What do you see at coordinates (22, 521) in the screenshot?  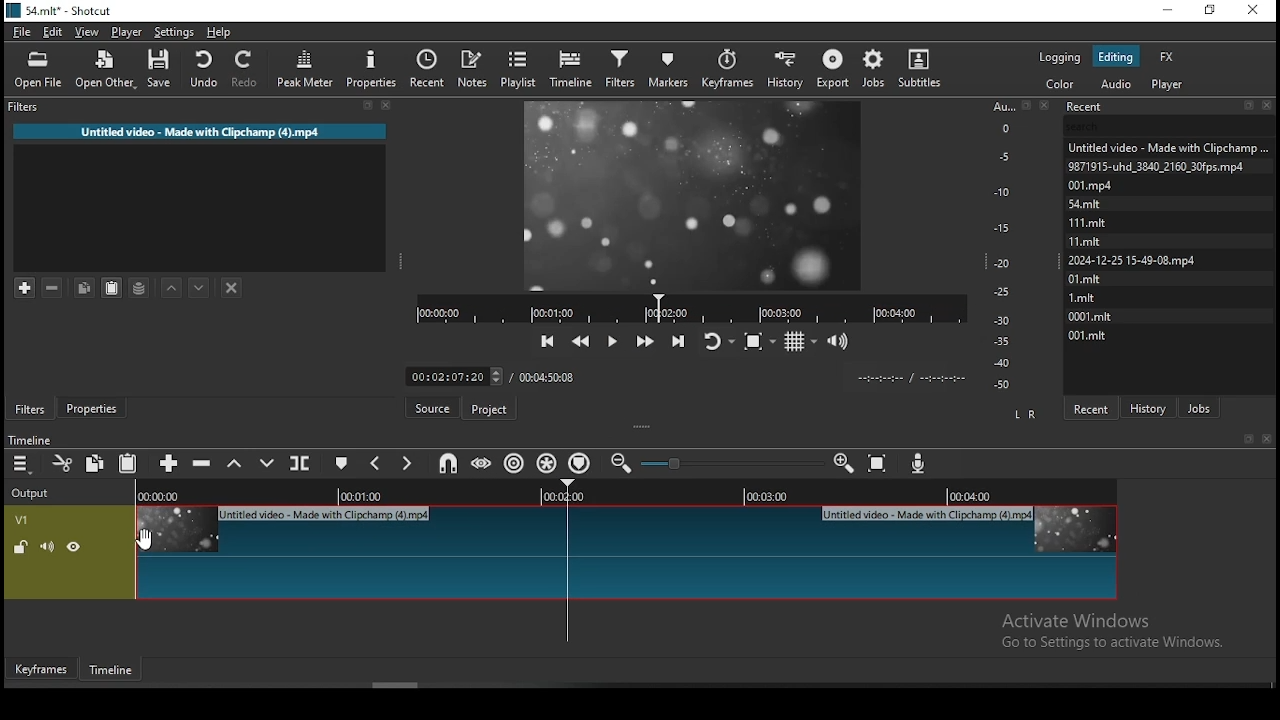 I see `V1` at bounding box center [22, 521].